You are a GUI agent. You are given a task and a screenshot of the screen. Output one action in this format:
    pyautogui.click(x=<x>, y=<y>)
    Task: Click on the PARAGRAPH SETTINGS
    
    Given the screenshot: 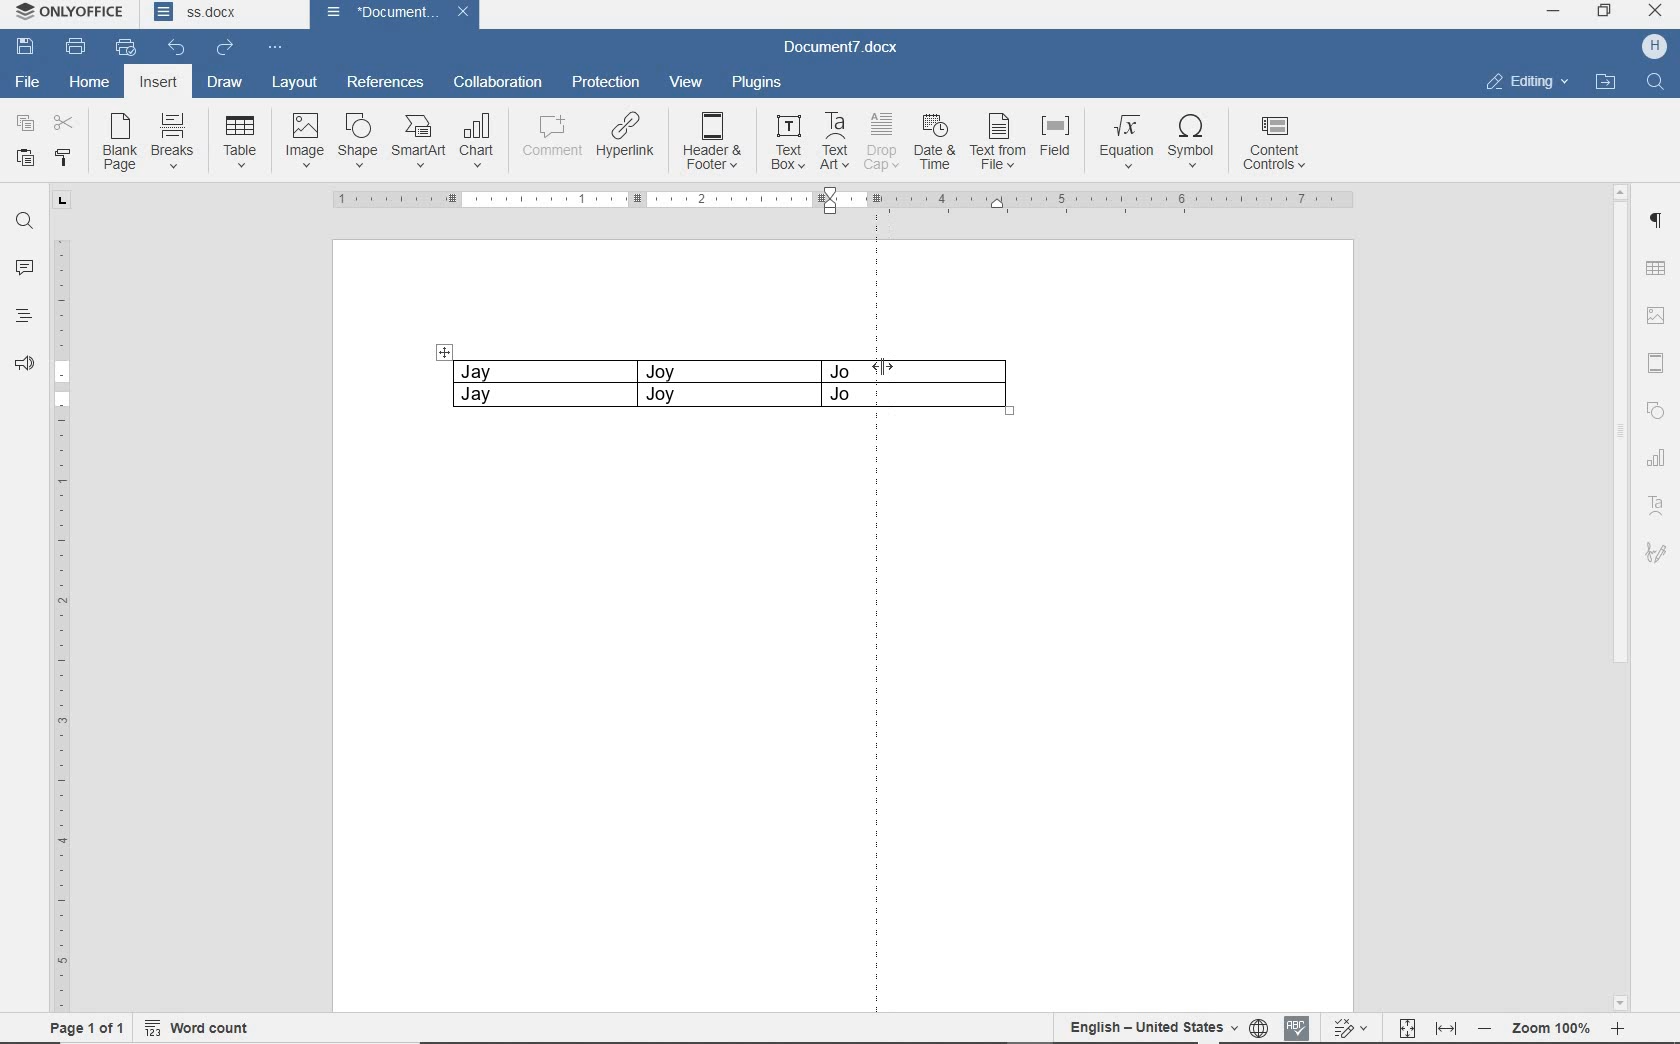 What is the action you would take?
    pyautogui.click(x=1657, y=221)
    